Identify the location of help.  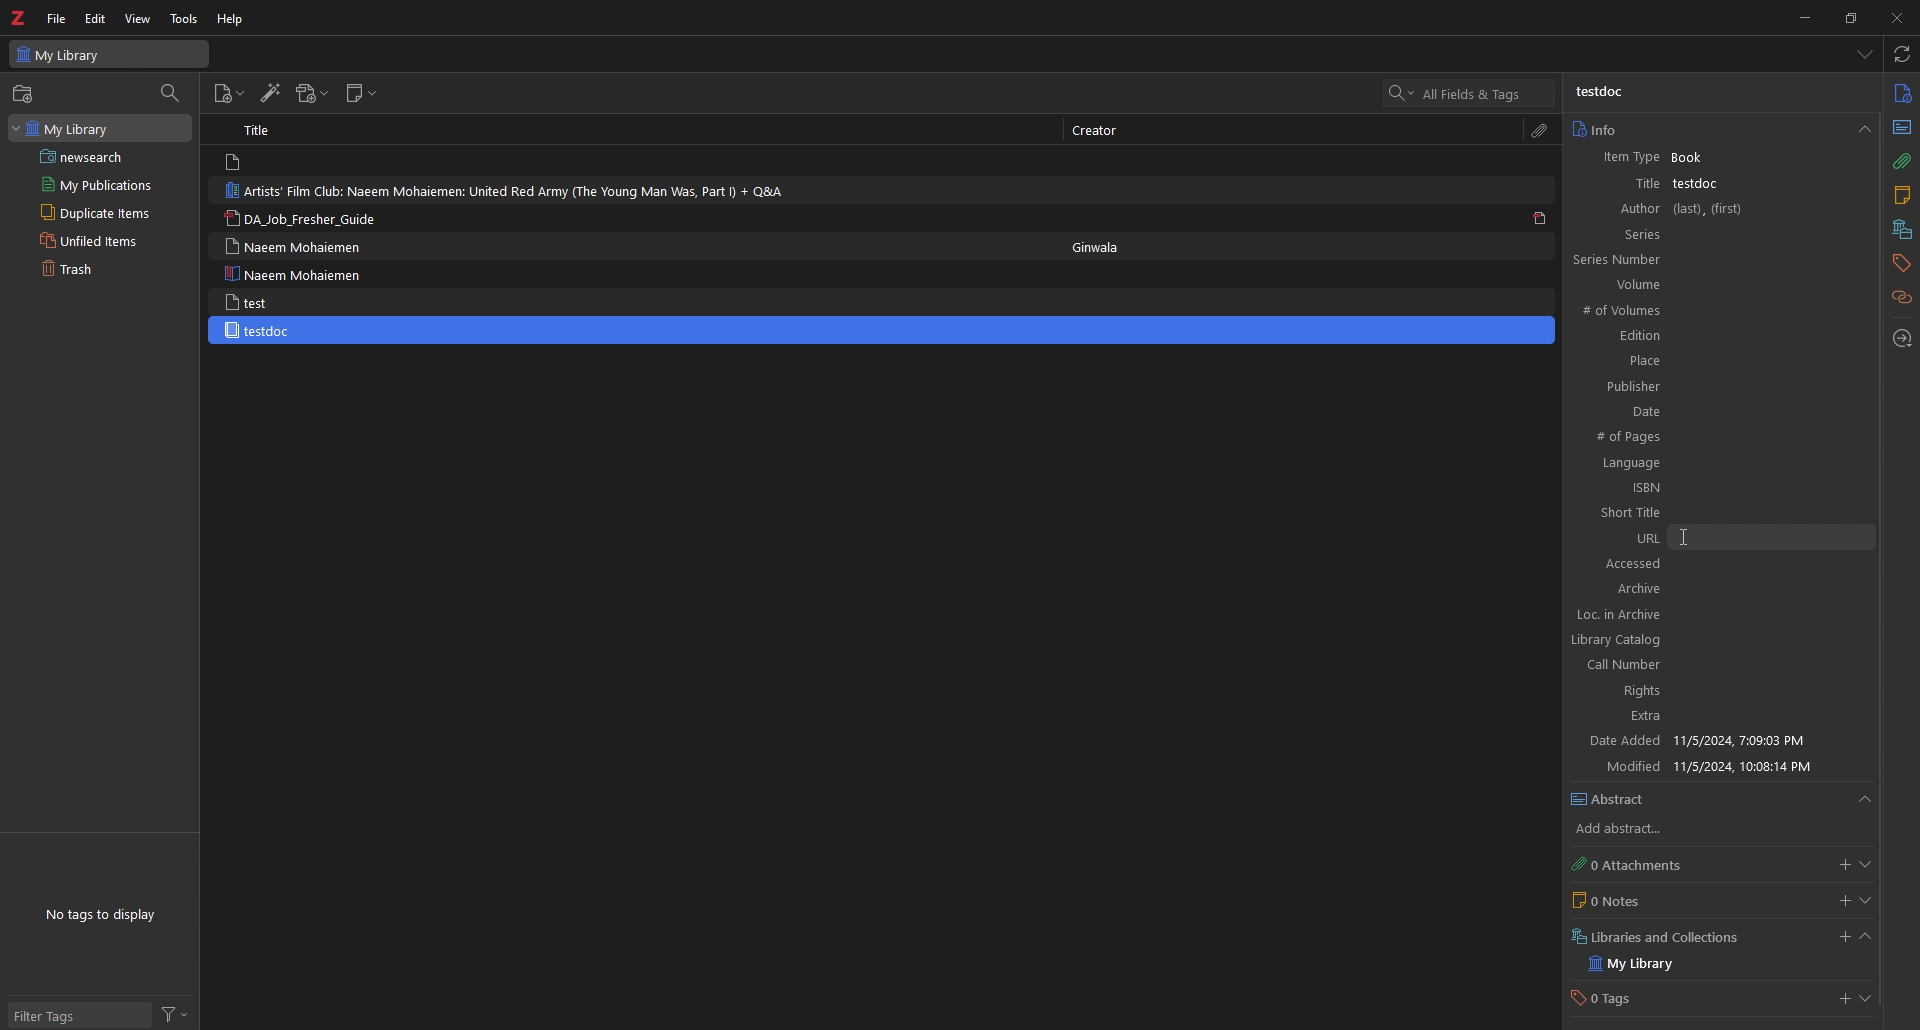
(231, 20).